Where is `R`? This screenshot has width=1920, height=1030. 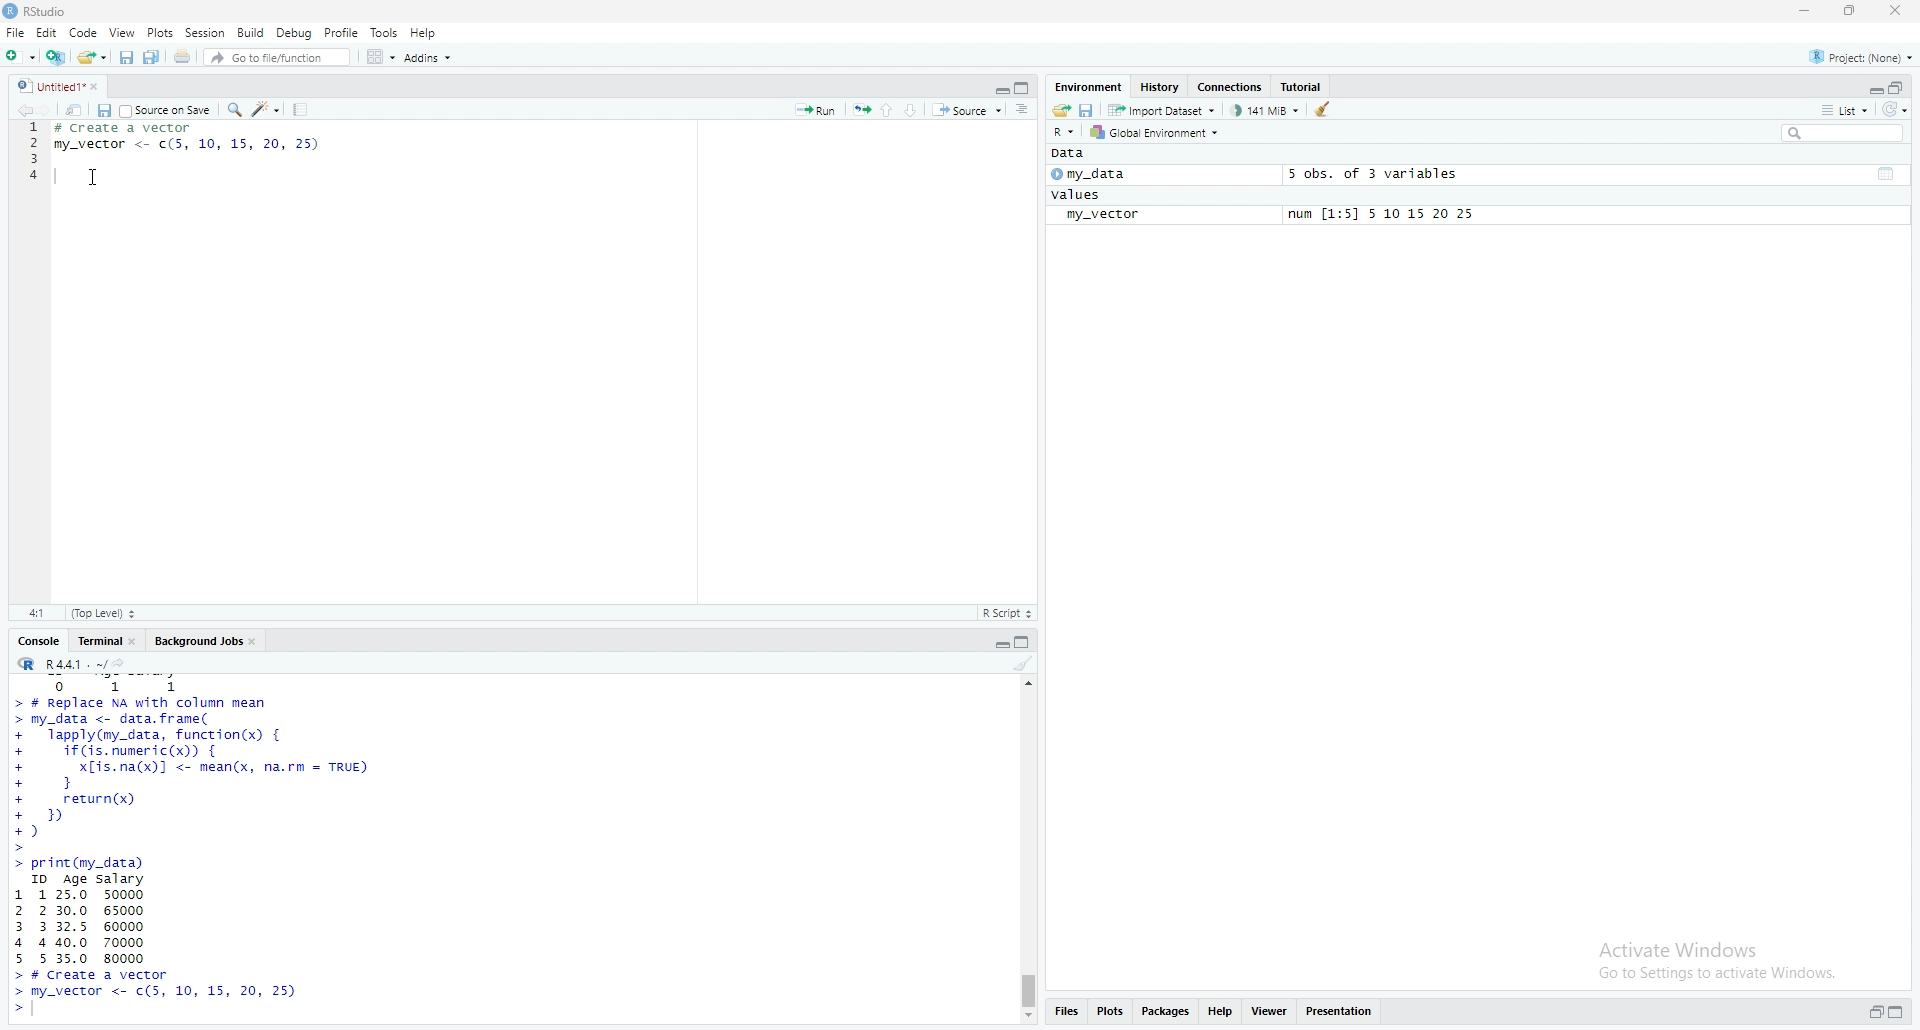 R is located at coordinates (1063, 132).